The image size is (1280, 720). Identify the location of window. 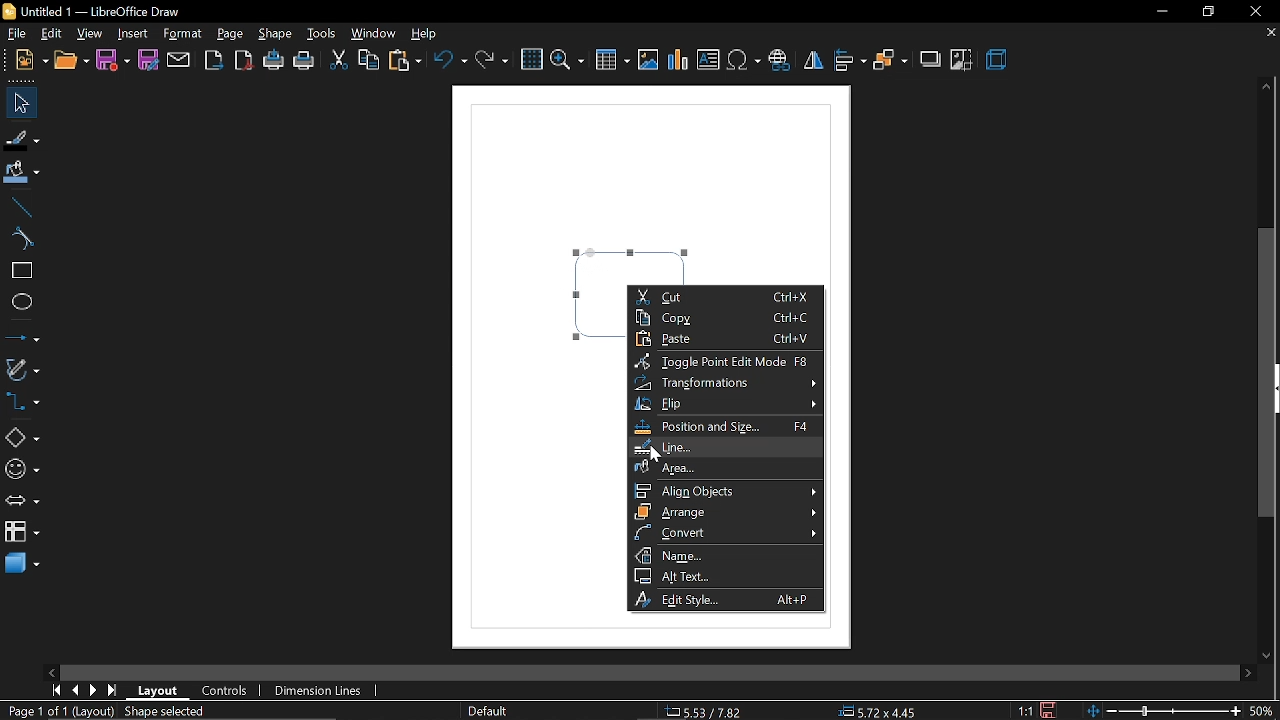
(374, 32).